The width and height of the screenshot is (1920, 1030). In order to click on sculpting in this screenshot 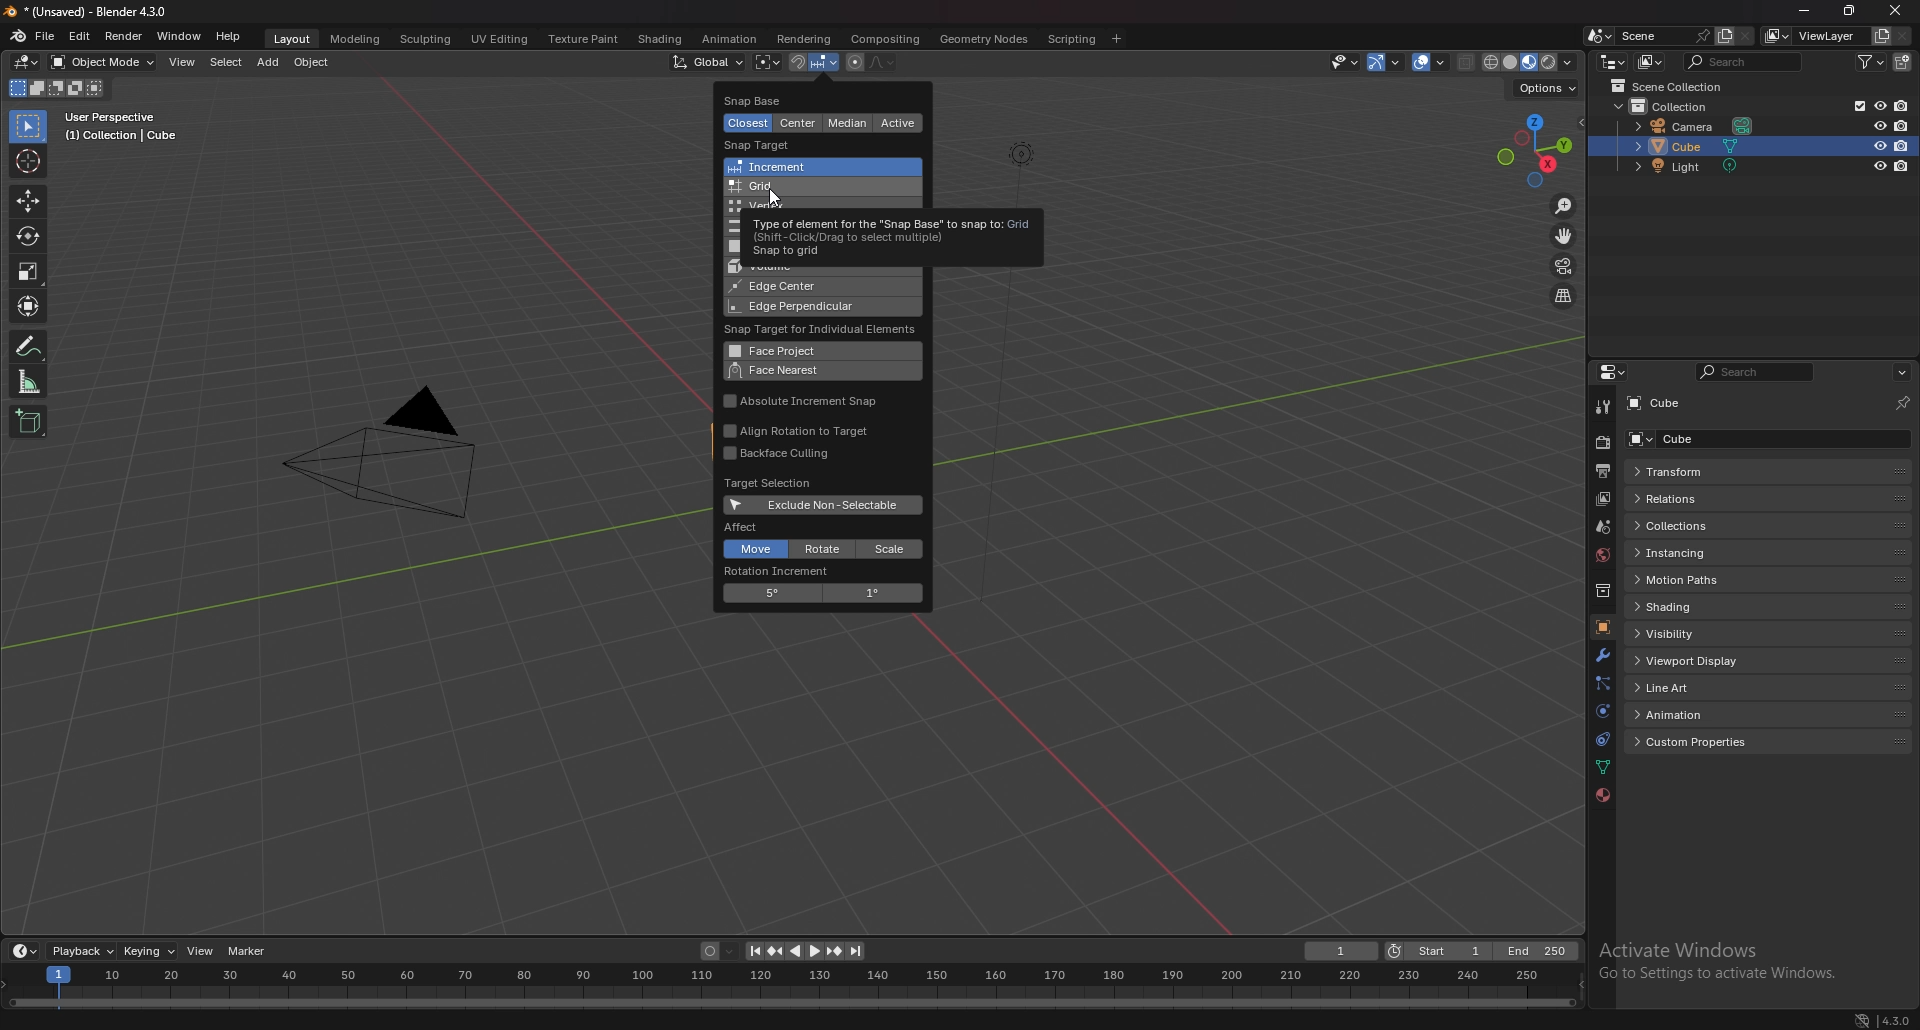, I will do `click(426, 38)`.